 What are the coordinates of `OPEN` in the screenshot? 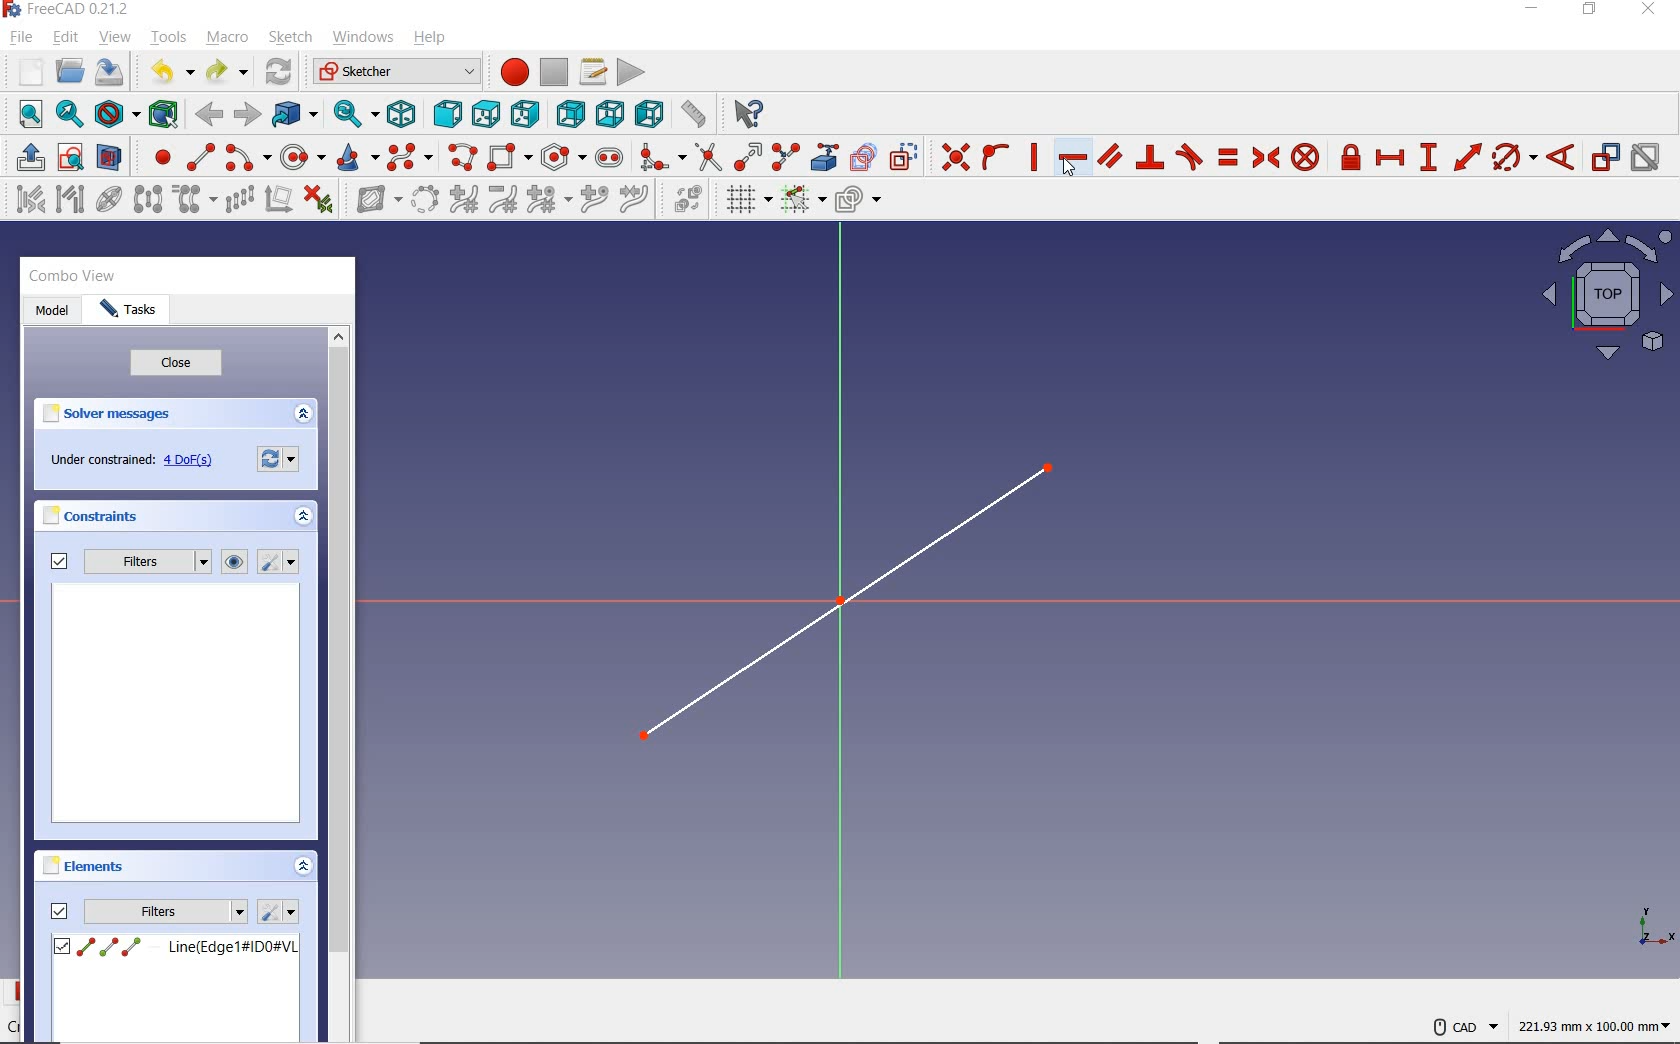 It's located at (70, 71).